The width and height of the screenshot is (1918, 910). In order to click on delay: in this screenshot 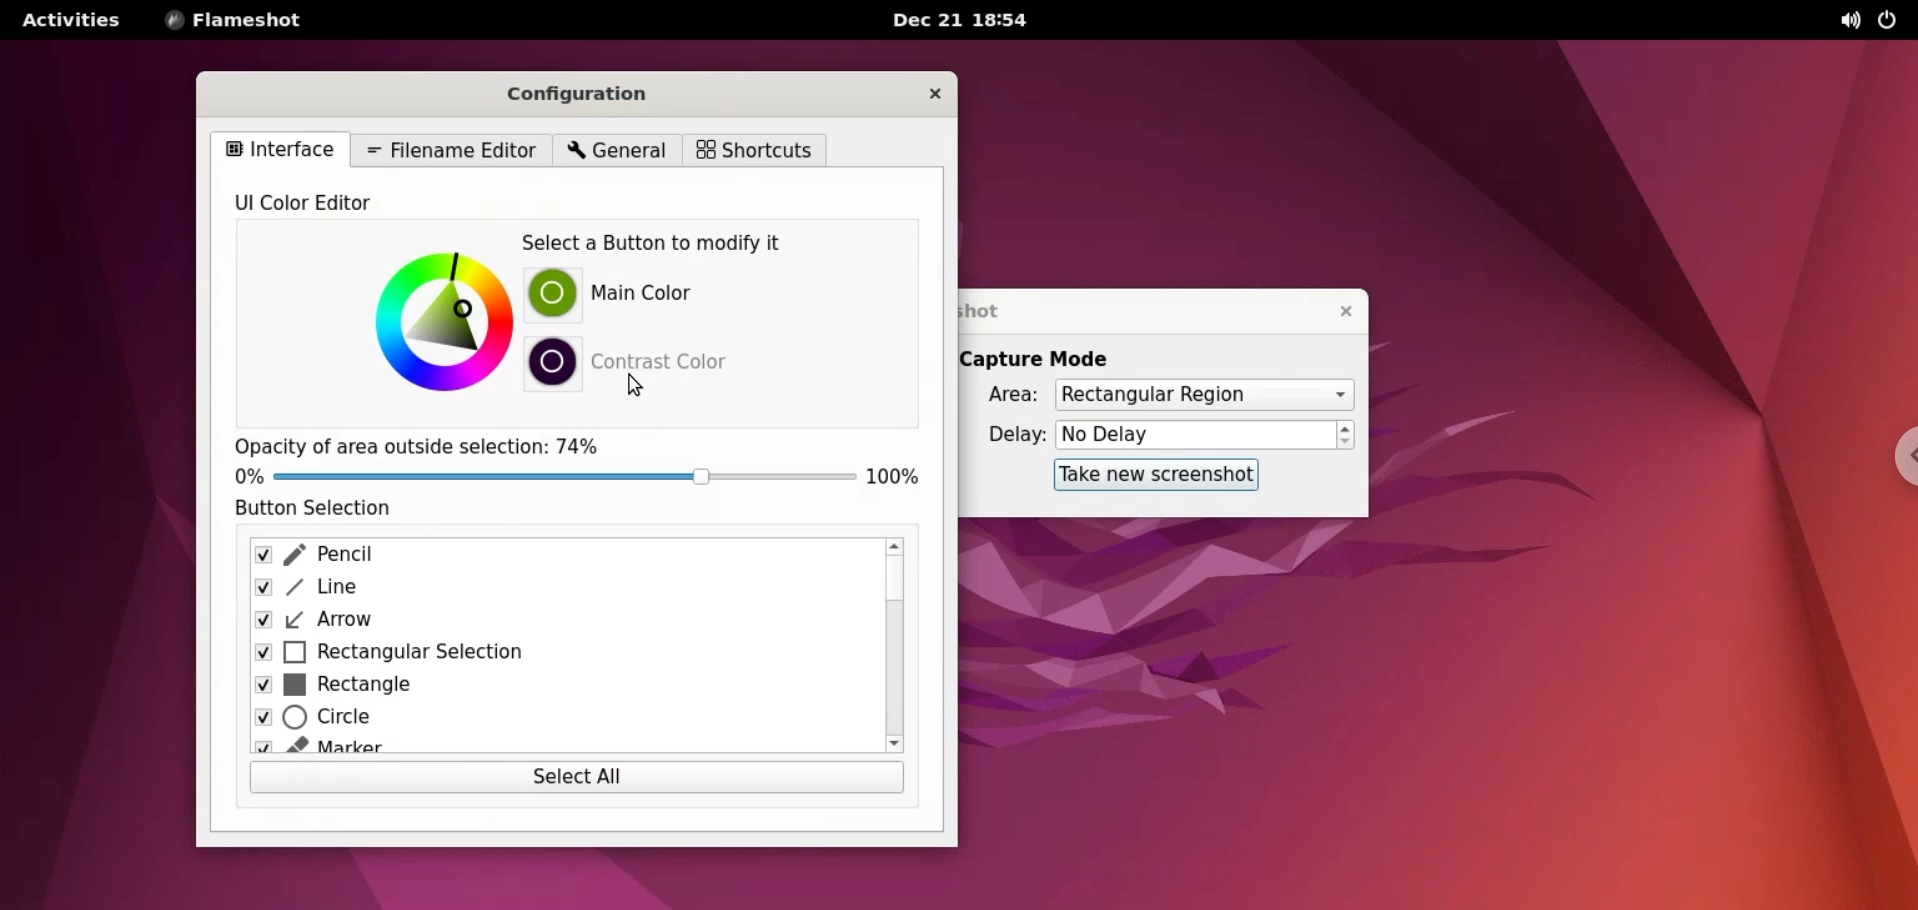, I will do `click(1005, 438)`.